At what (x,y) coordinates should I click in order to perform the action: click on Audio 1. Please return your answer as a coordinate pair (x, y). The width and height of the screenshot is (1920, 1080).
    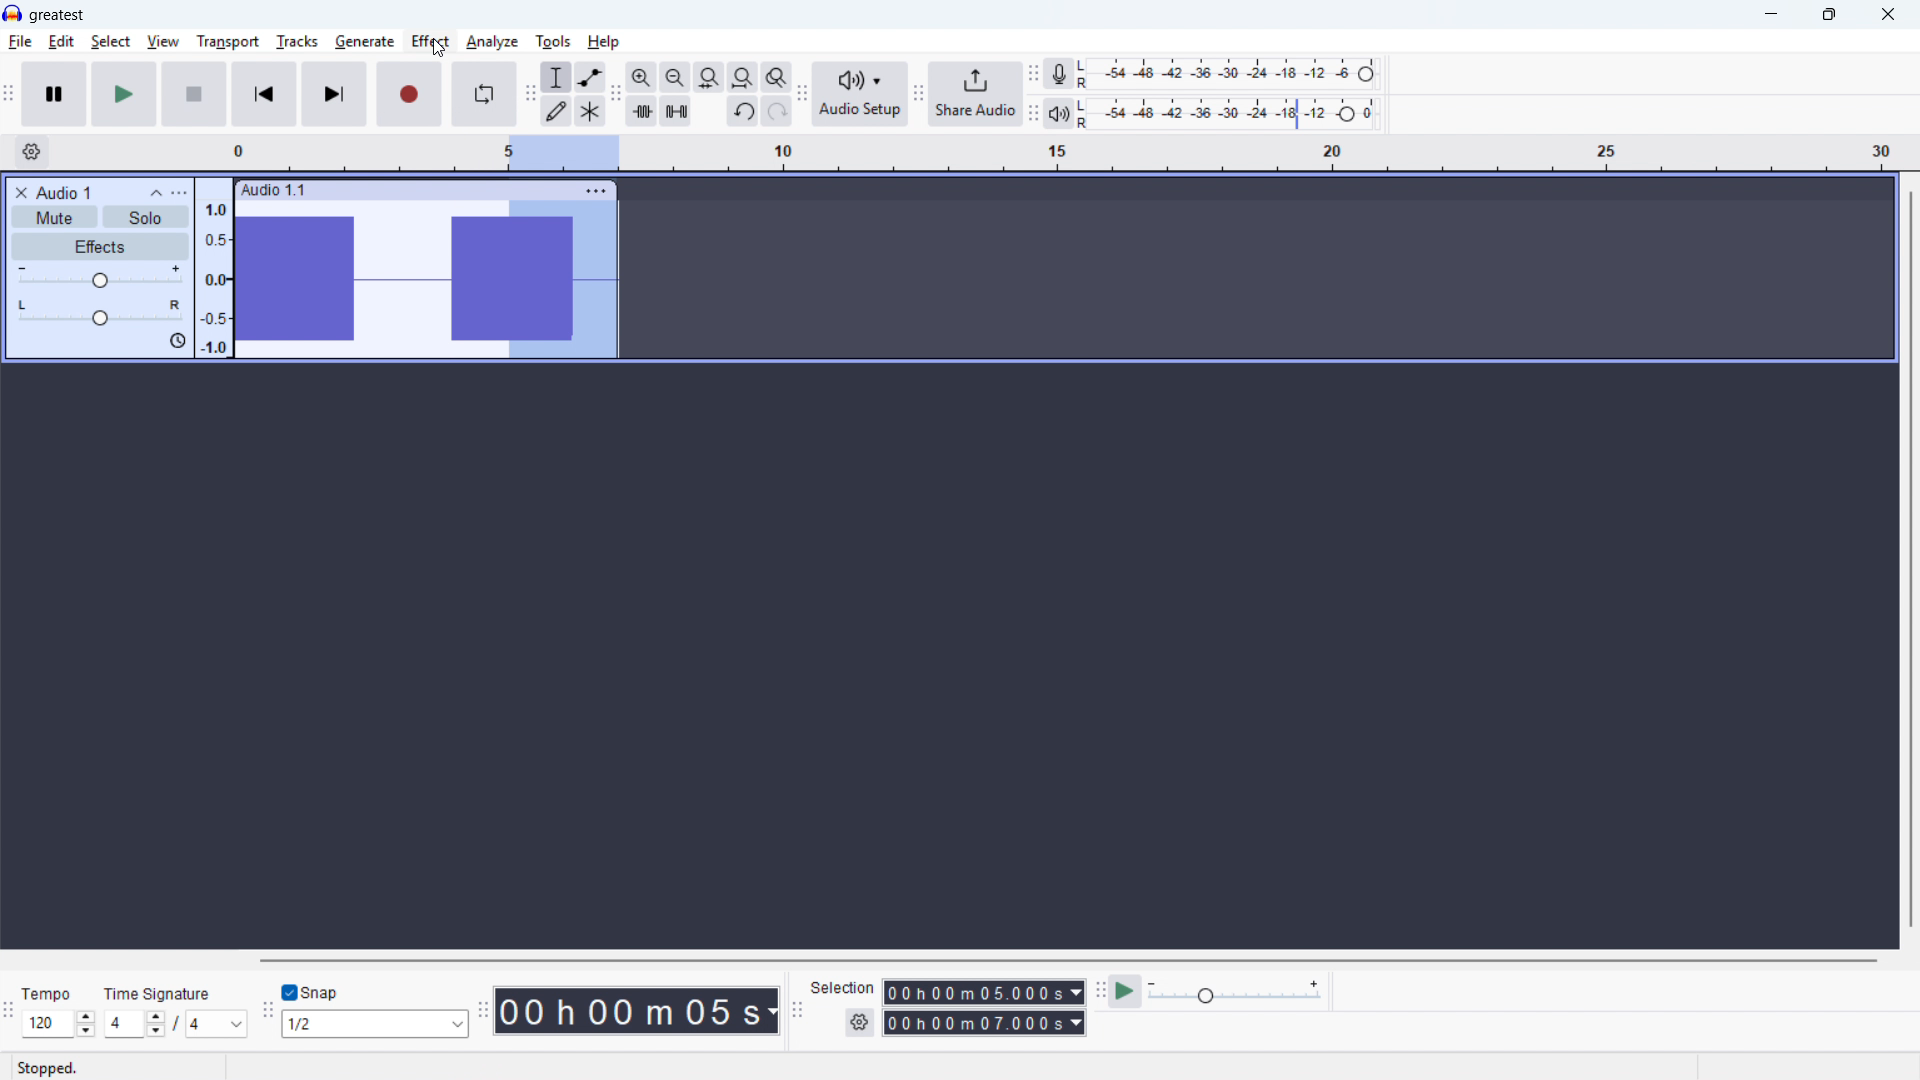
    Looking at the image, I should click on (64, 192).